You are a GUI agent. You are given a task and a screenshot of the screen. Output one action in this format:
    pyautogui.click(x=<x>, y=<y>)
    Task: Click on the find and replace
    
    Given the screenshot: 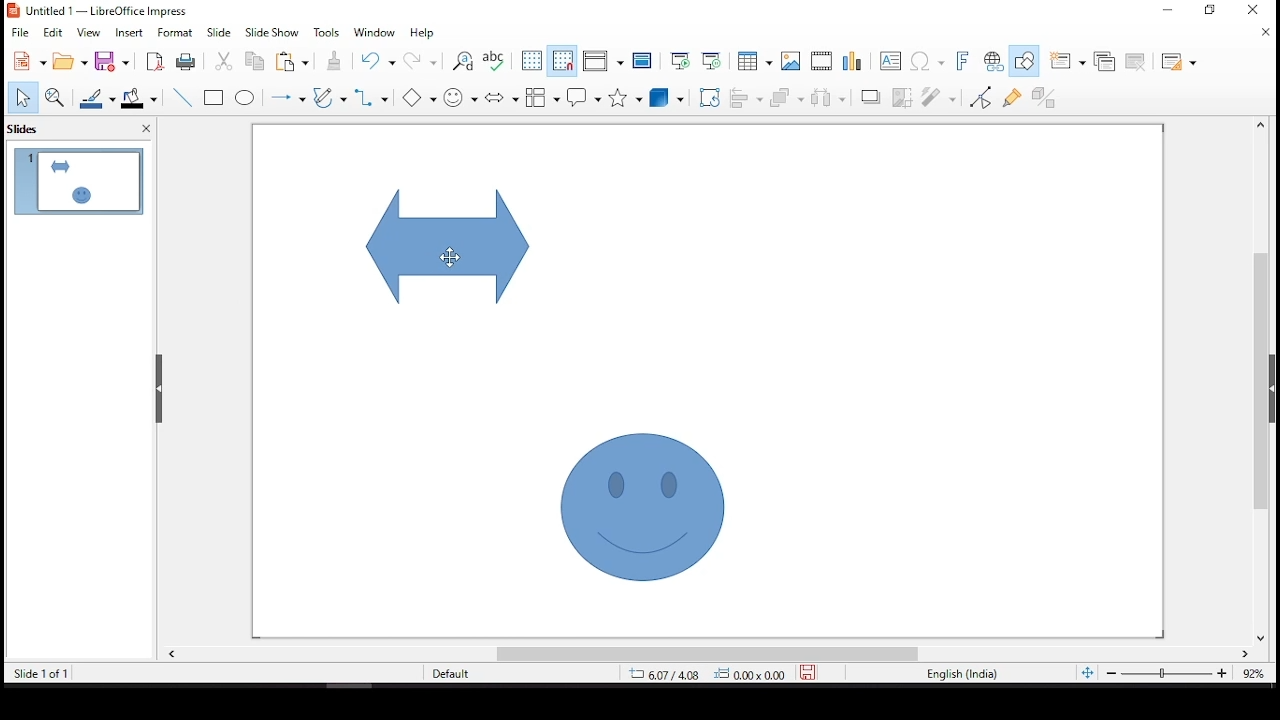 What is the action you would take?
    pyautogui.click(x=464, y=61)
    